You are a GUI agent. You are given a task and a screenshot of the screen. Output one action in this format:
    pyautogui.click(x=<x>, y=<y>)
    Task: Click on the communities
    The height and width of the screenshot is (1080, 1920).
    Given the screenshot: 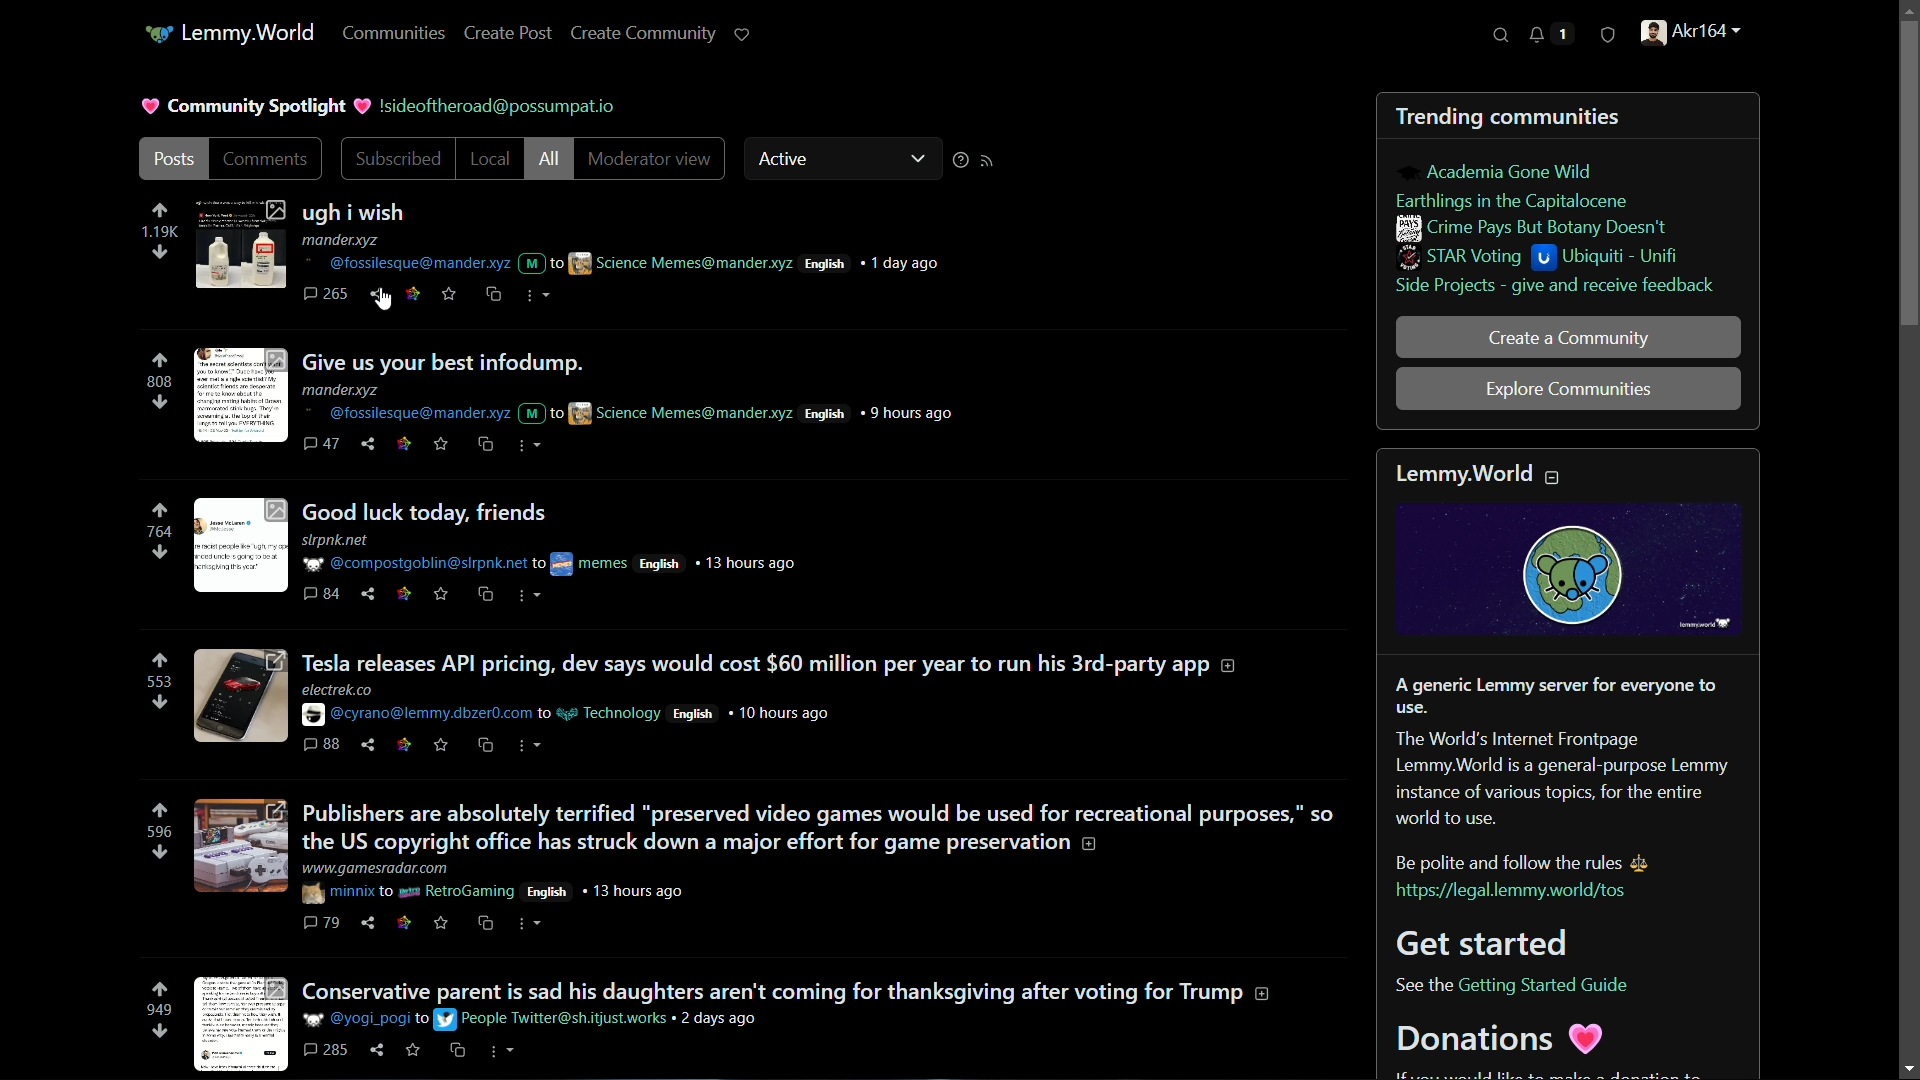 What is the action you would take?
    pyautogui.click(x=397, y=33)
    